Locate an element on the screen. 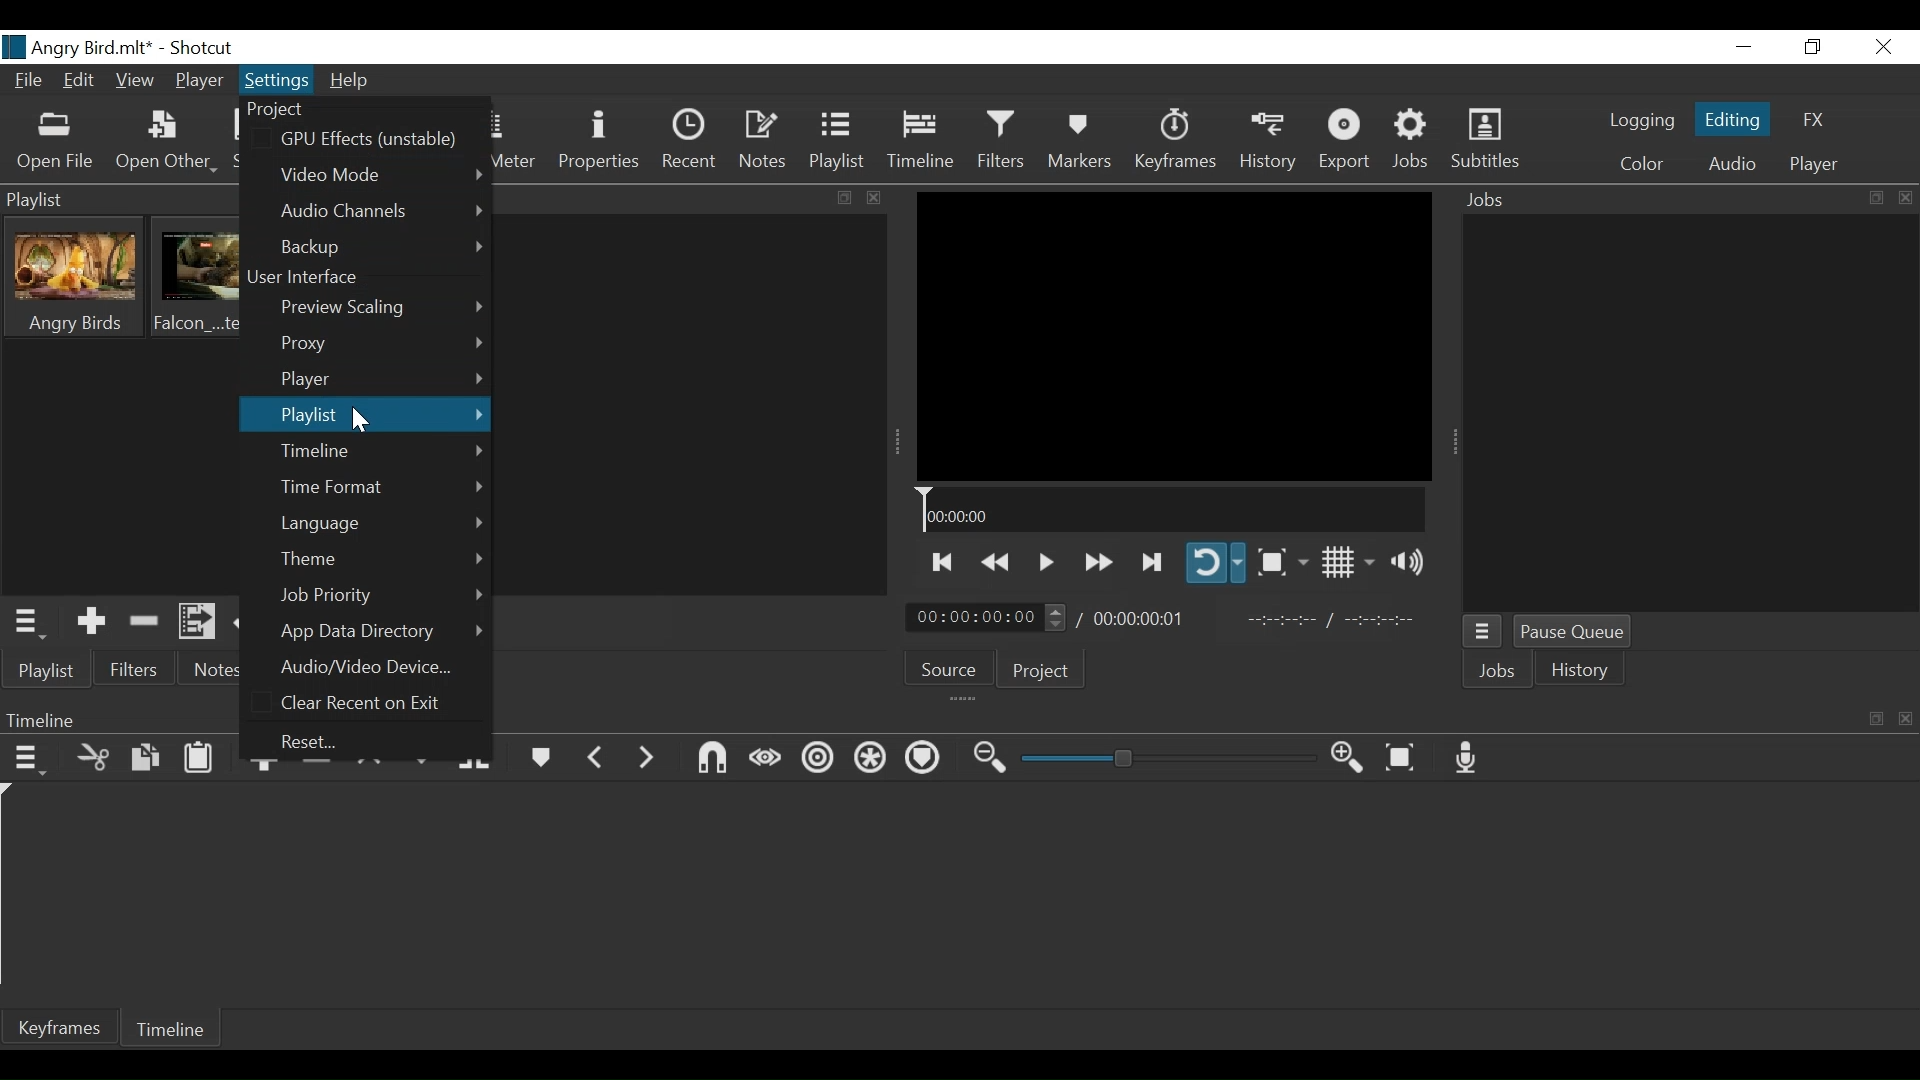 The width and height of the screenshot is (1920, 1080). Peak Meter is located at coordinates (511, 143).